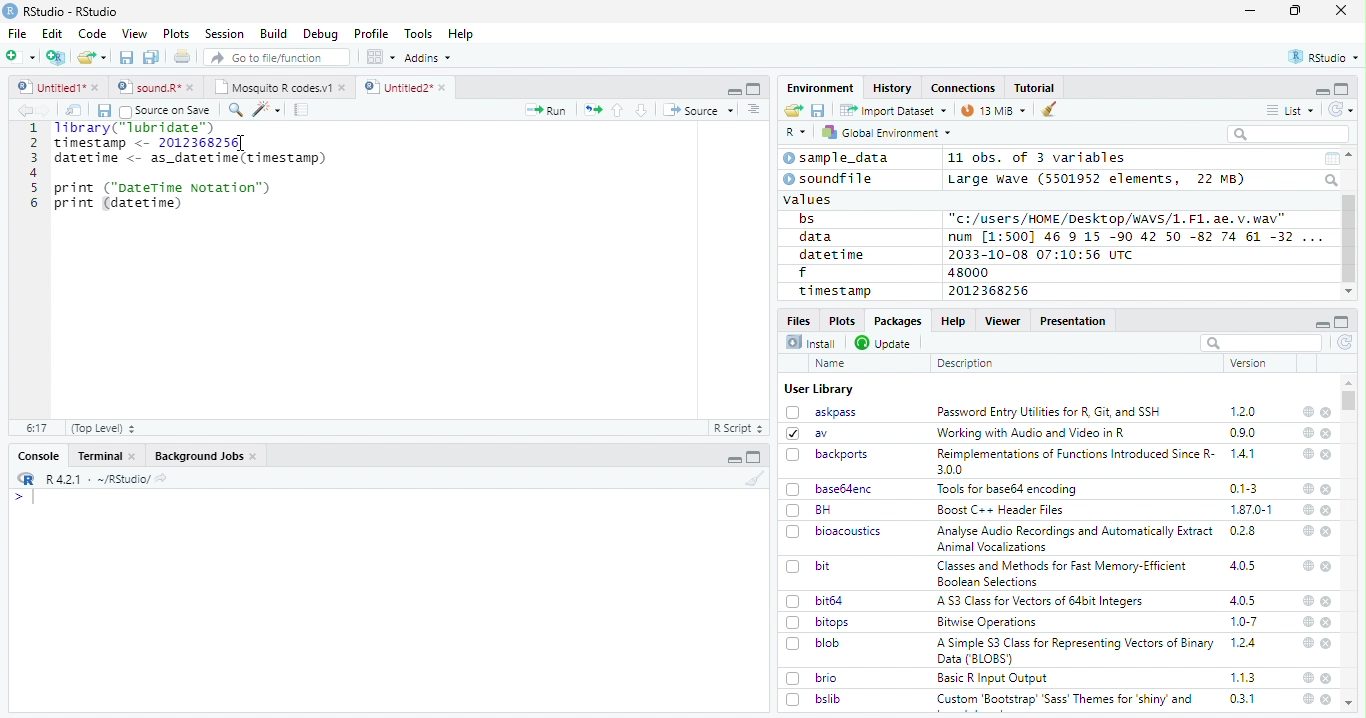  What do you see at coordinates (1327, 434) in the screenshot?
I see `close` at bounding box center [1327, 434].